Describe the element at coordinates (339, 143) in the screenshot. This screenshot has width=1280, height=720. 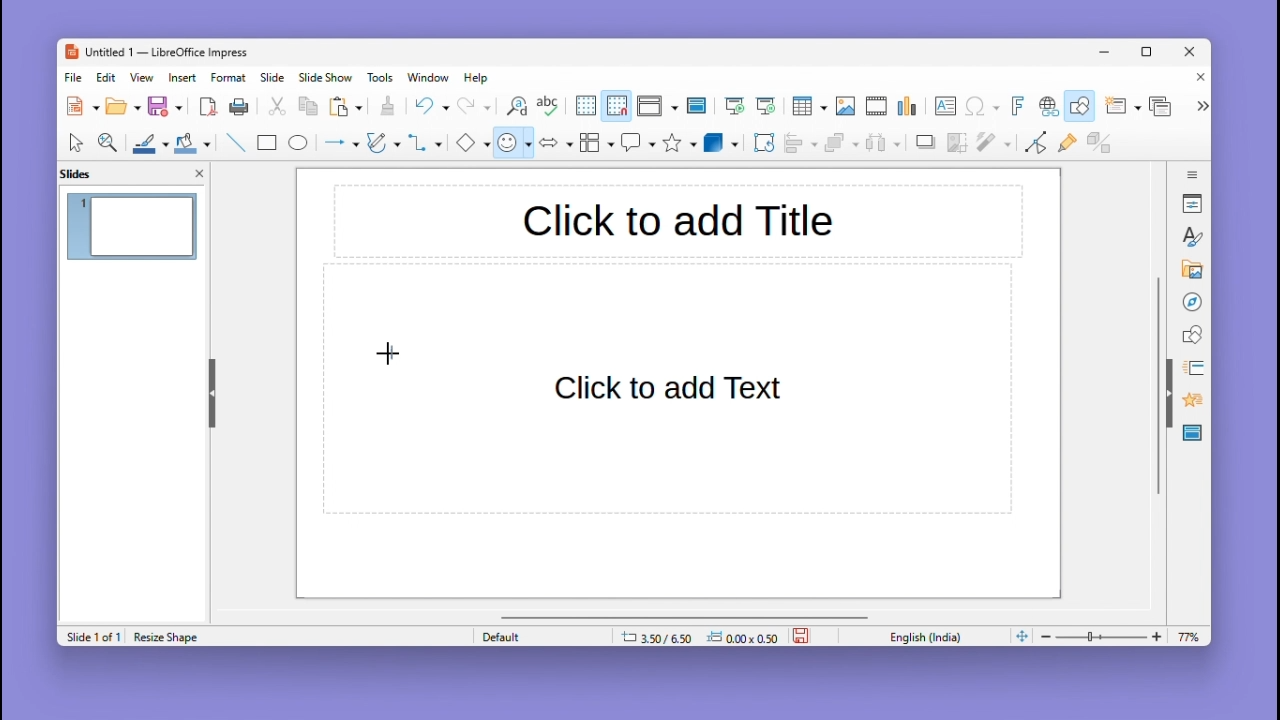
I see `Arrow` at that location.